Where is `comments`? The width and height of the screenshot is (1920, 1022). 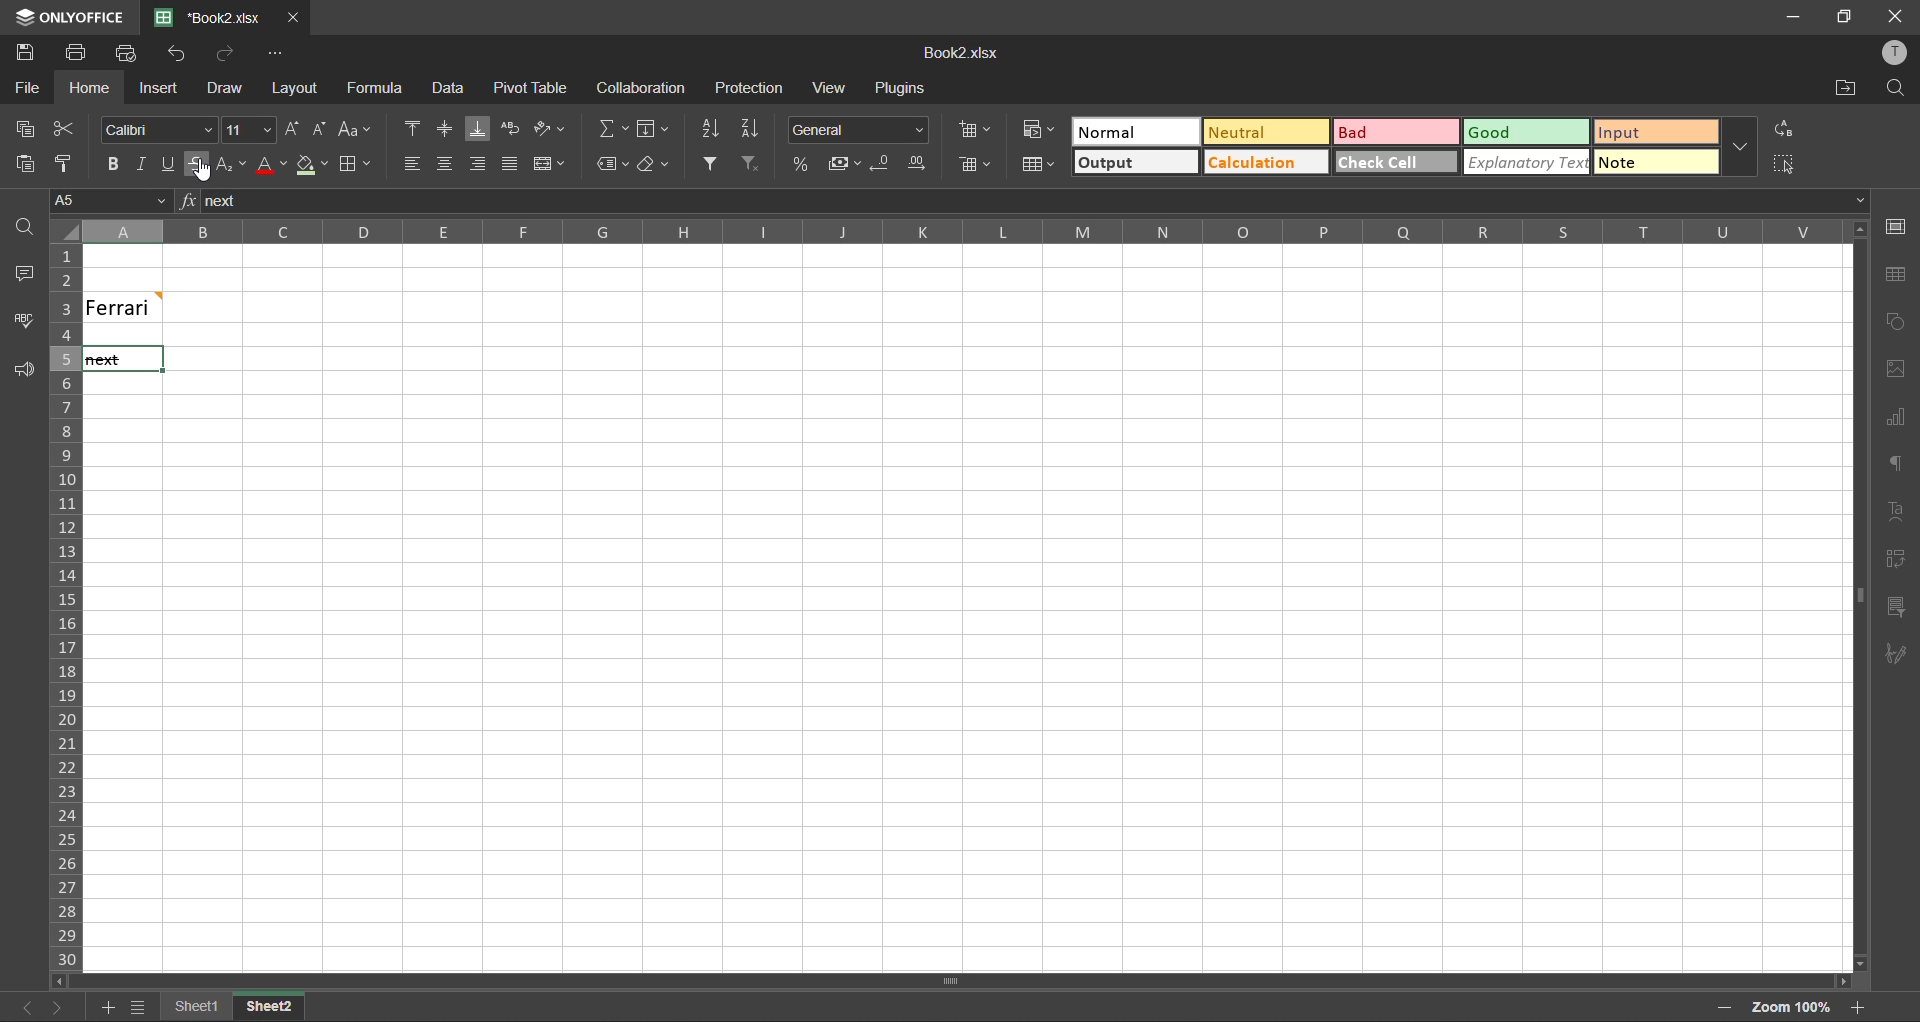
comments is located at coordinates (22, 274).